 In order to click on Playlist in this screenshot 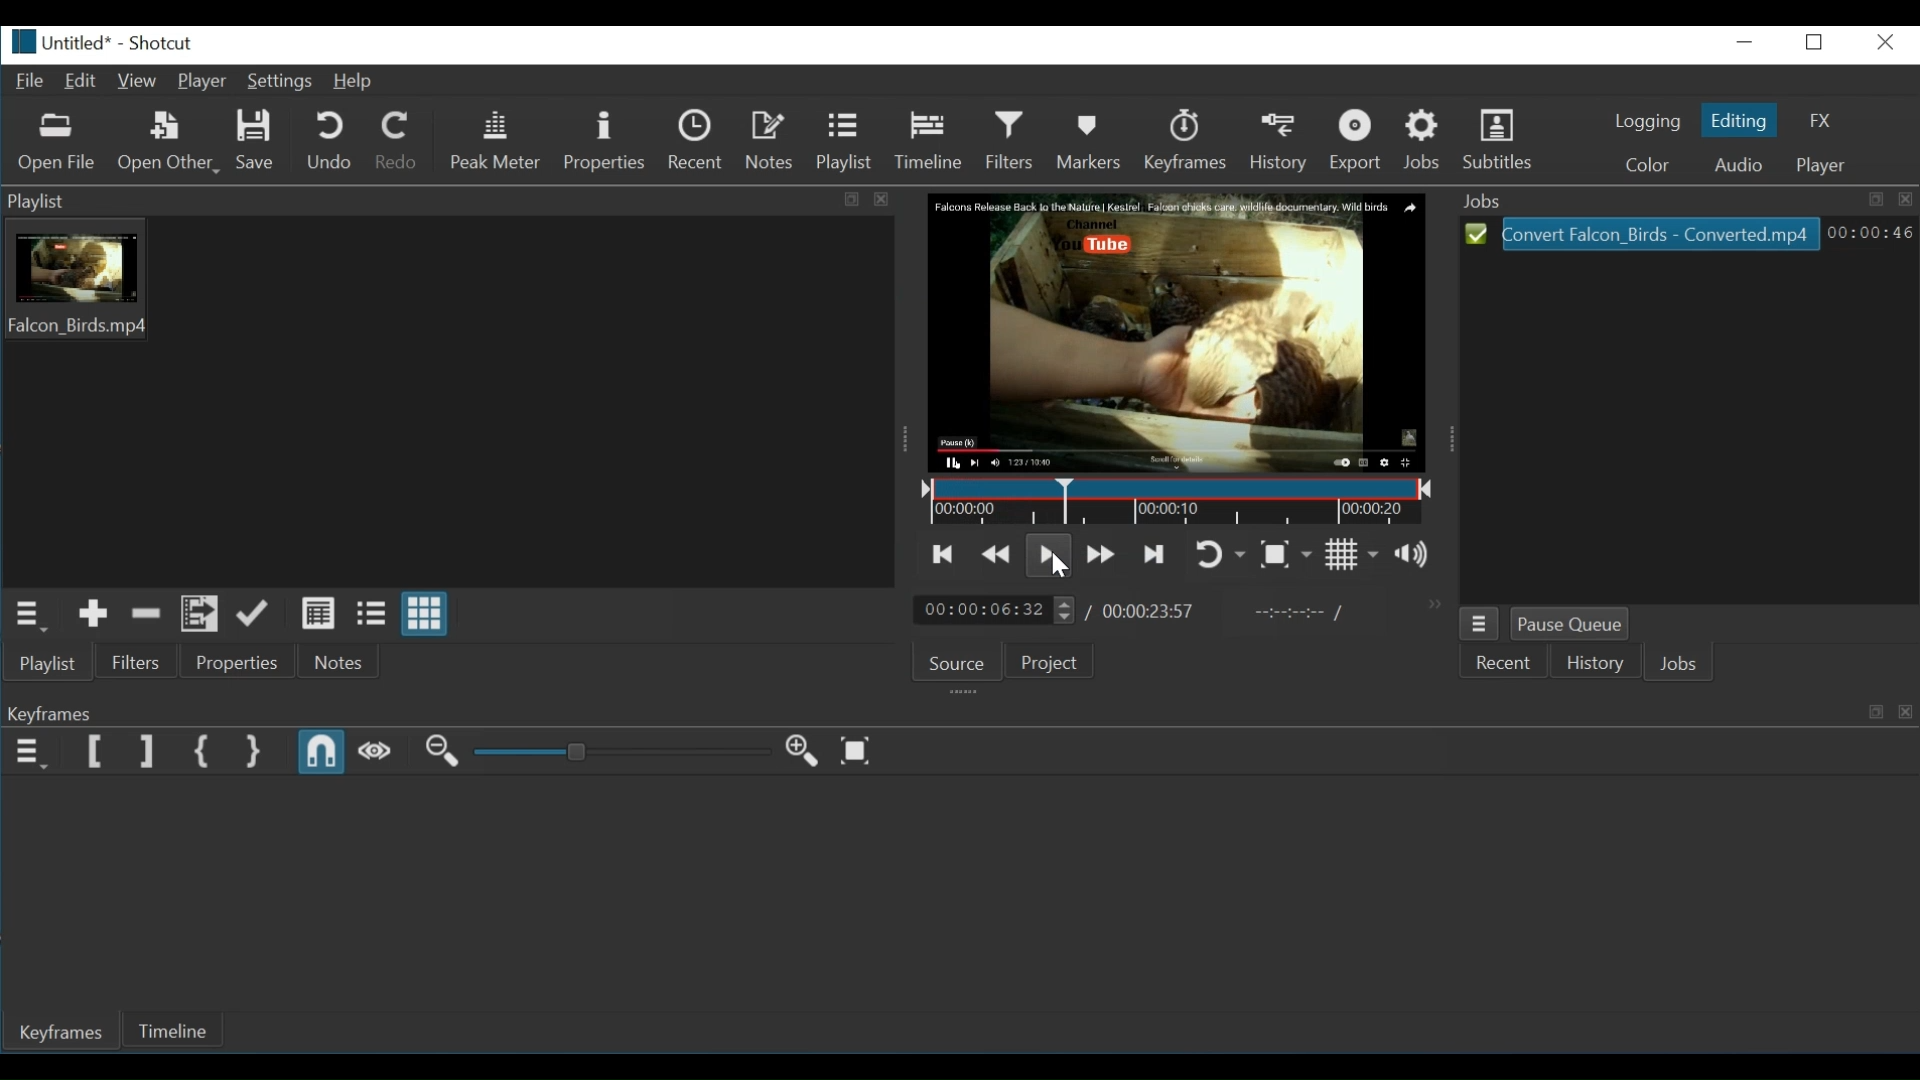, I will do `click(50, 665)`.